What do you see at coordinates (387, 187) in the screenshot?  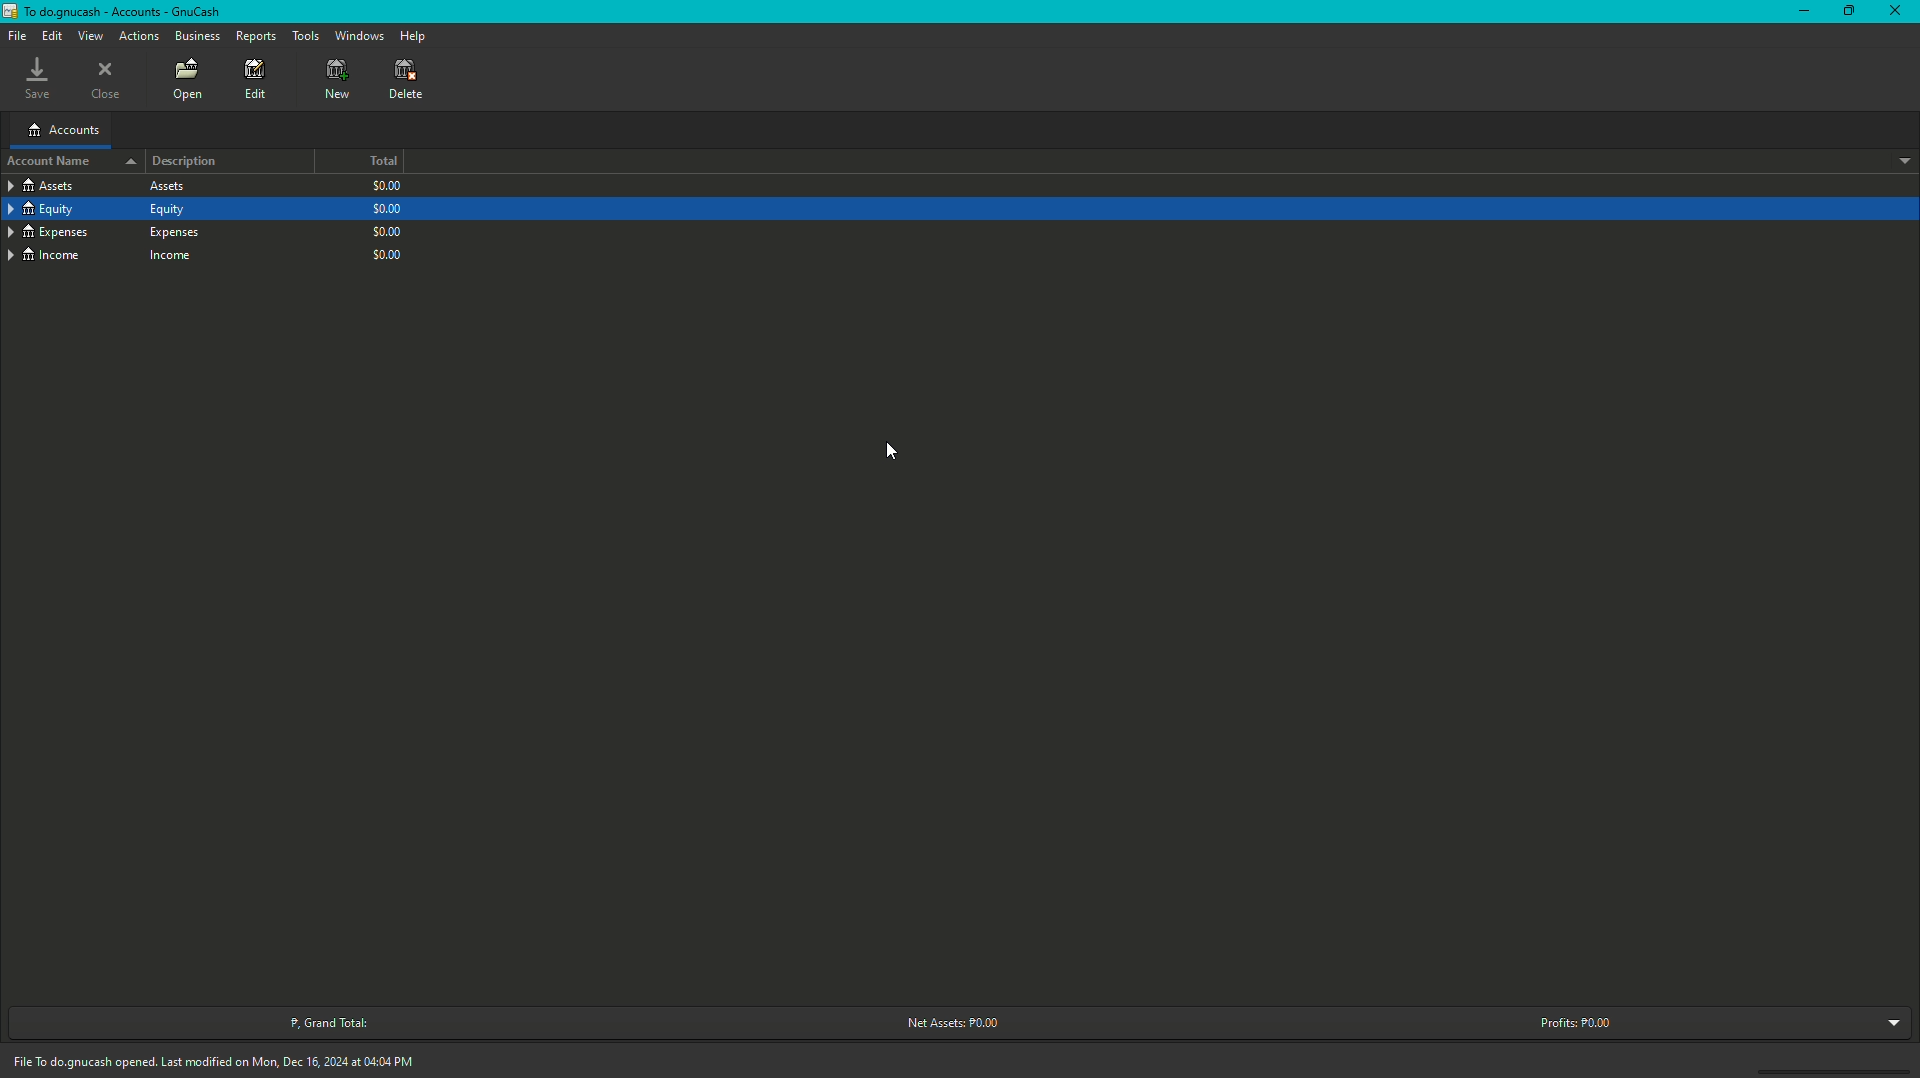 I see `$0` at bounding box center [387, 187].